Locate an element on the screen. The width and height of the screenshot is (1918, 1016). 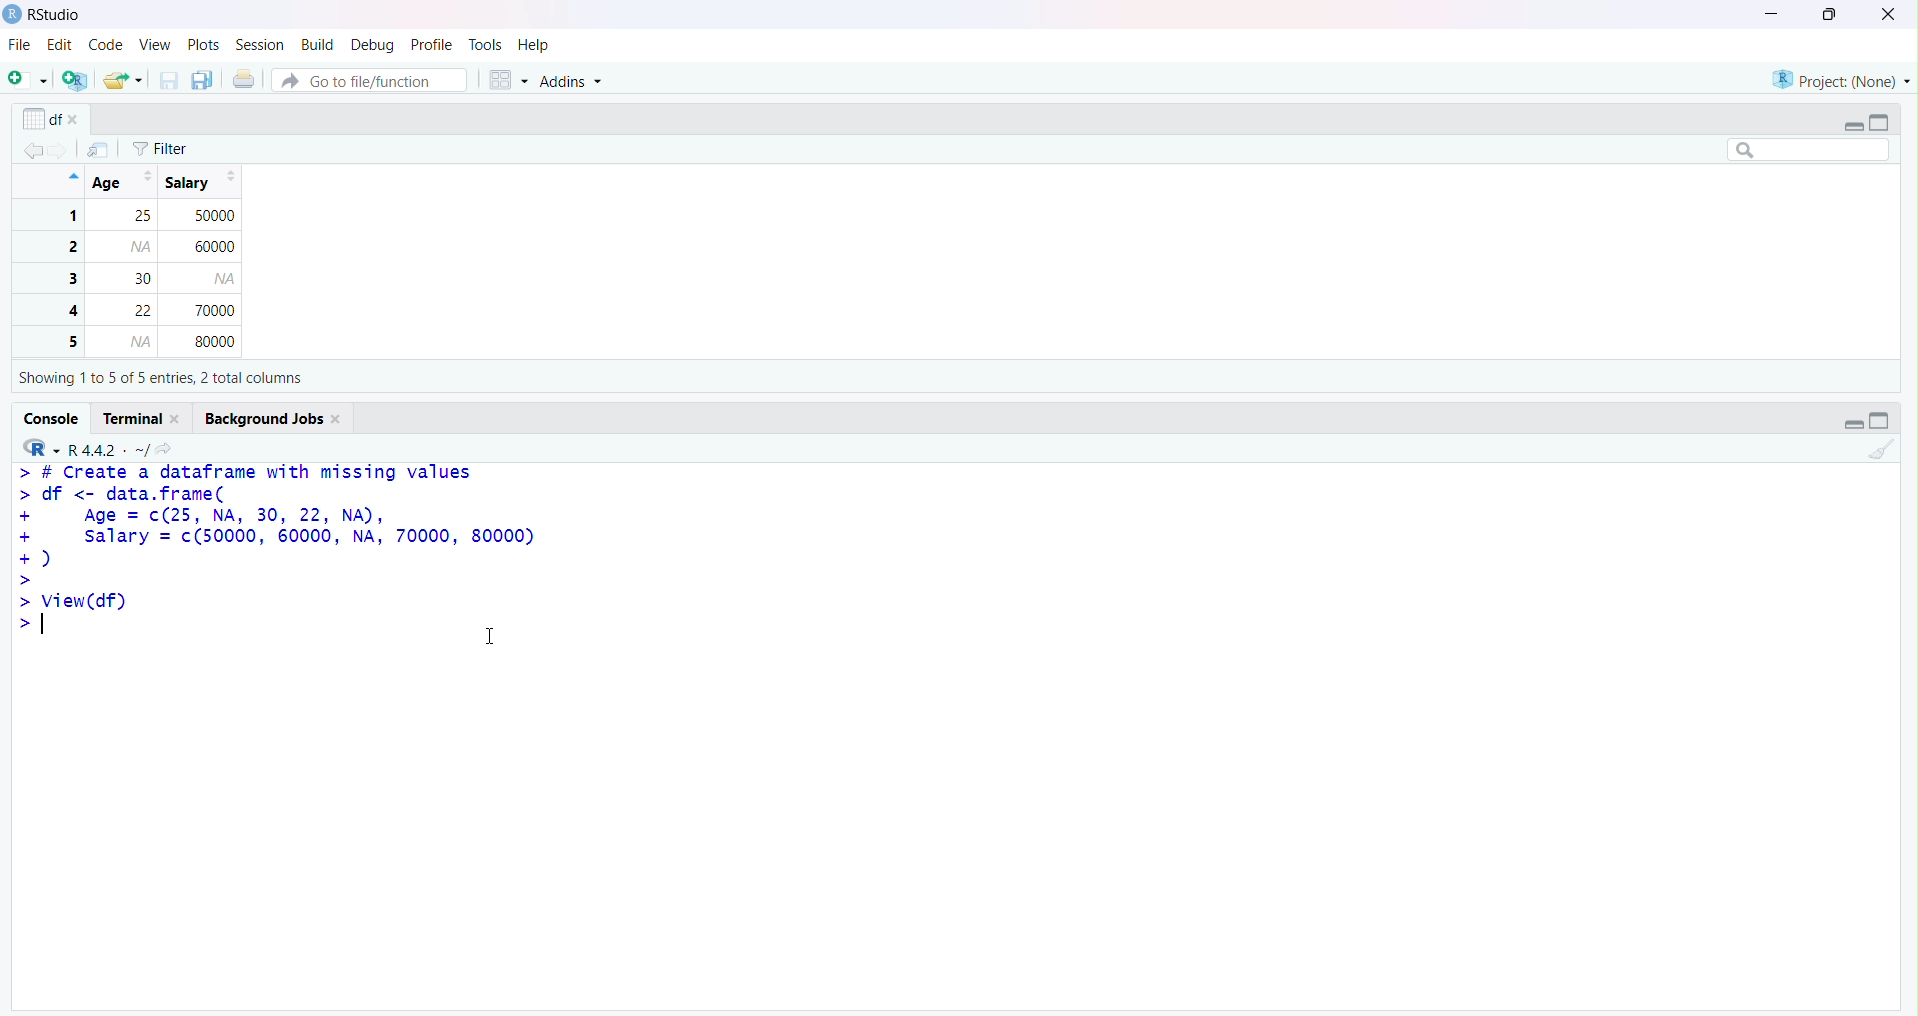
View the current working directory is located at coordinates (170, 446).